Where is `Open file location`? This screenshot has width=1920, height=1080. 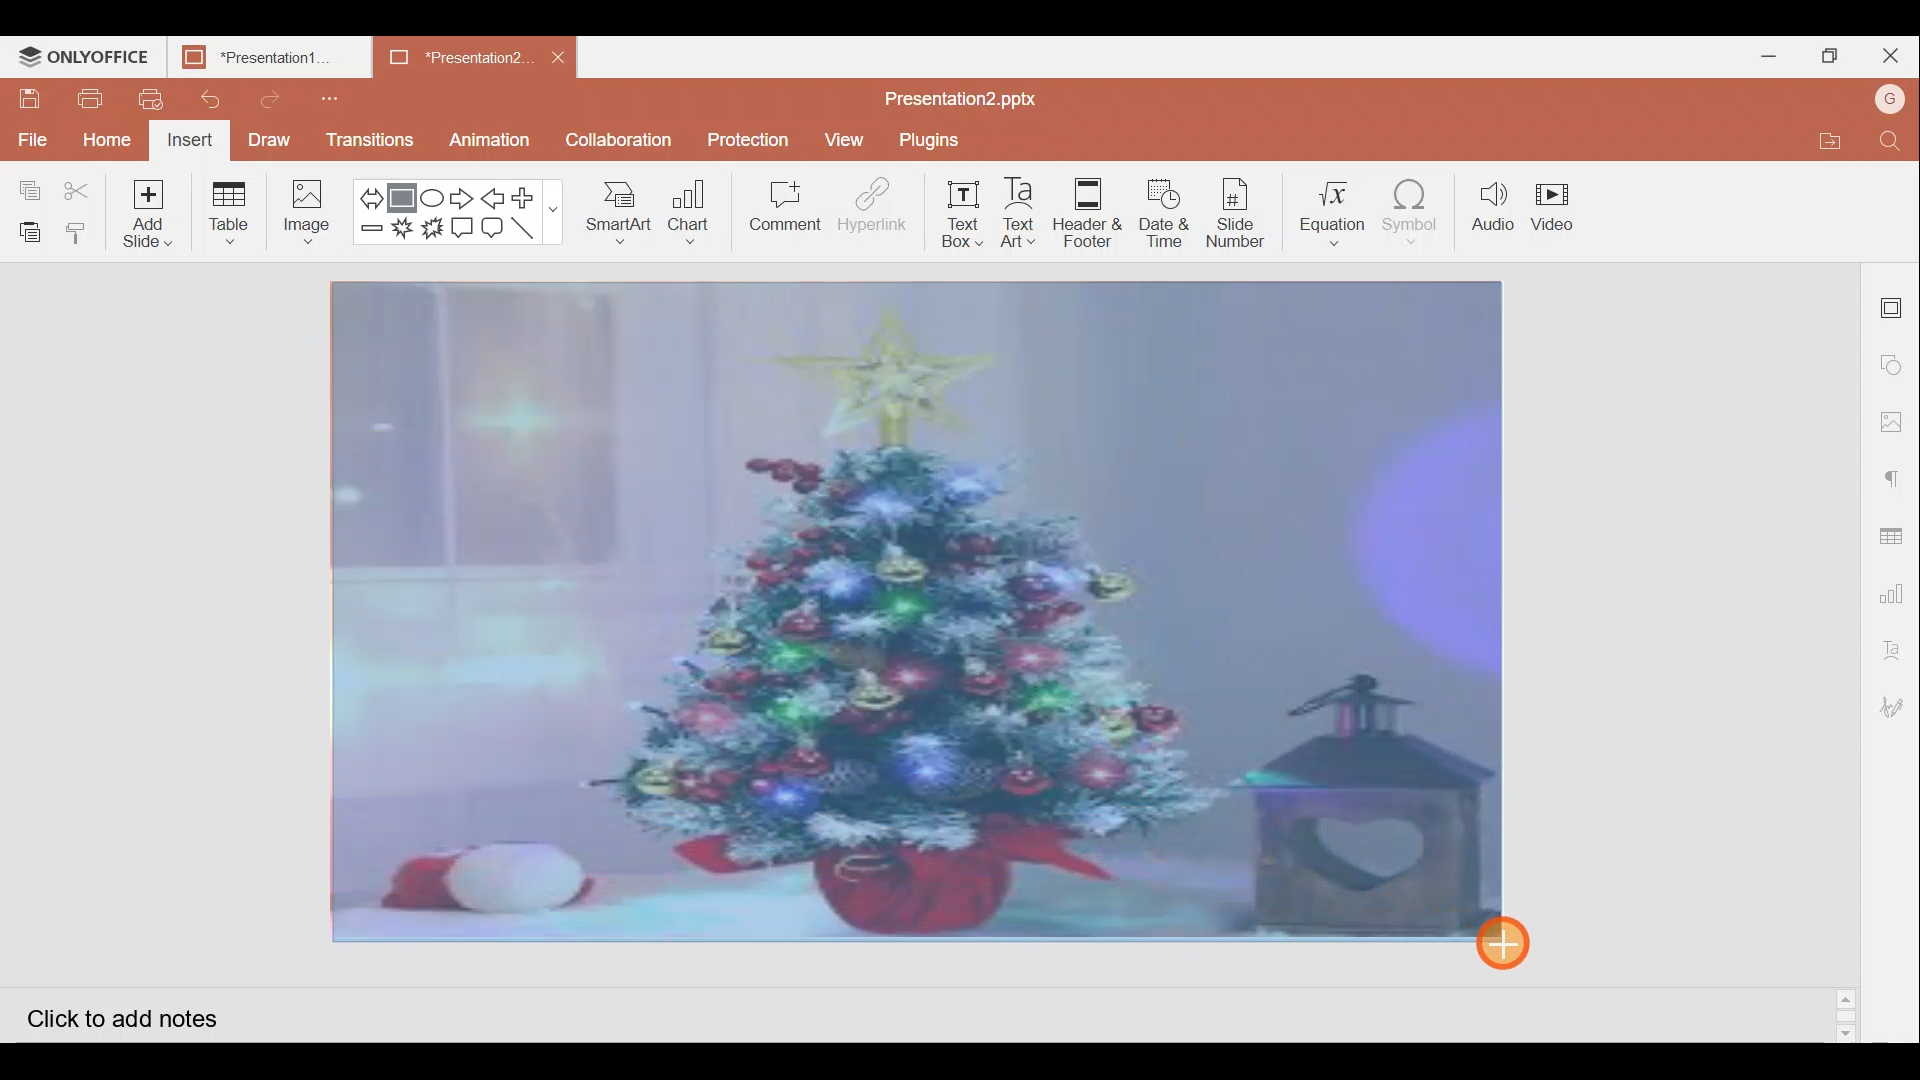 Open file location is located at coordinates (1837, 140).